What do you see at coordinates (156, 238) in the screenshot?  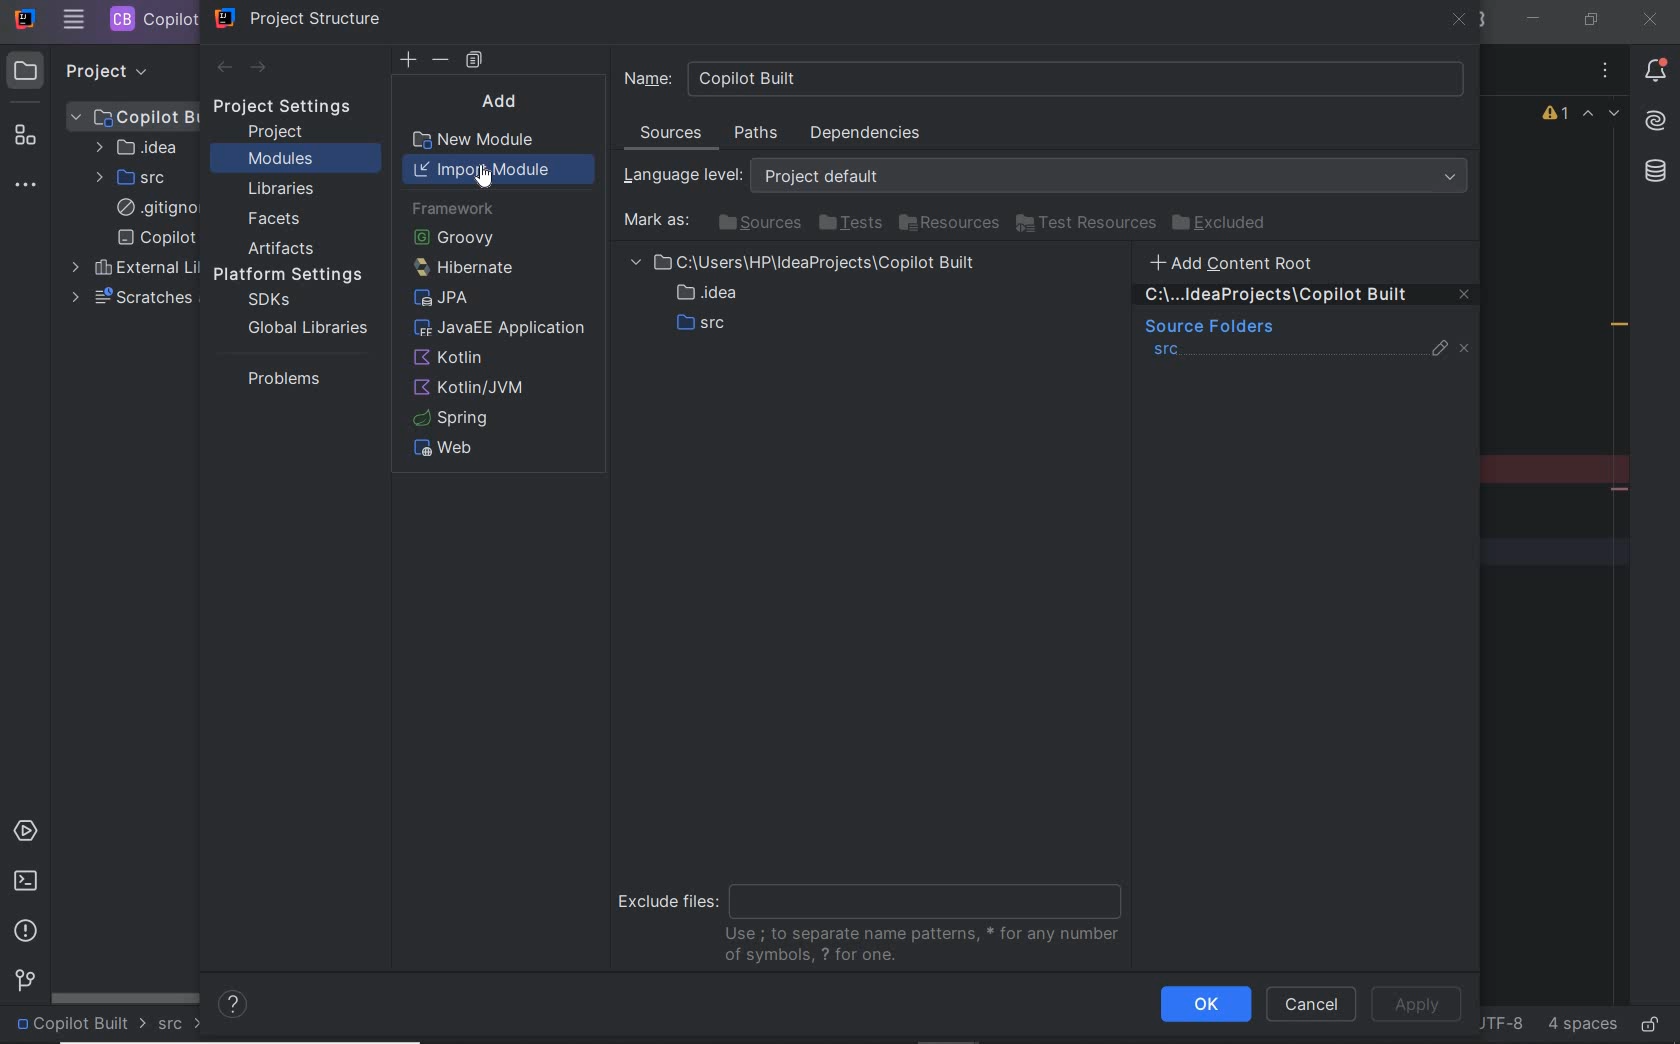 I see `copilot built.iml` at bounding box center [156, 238].